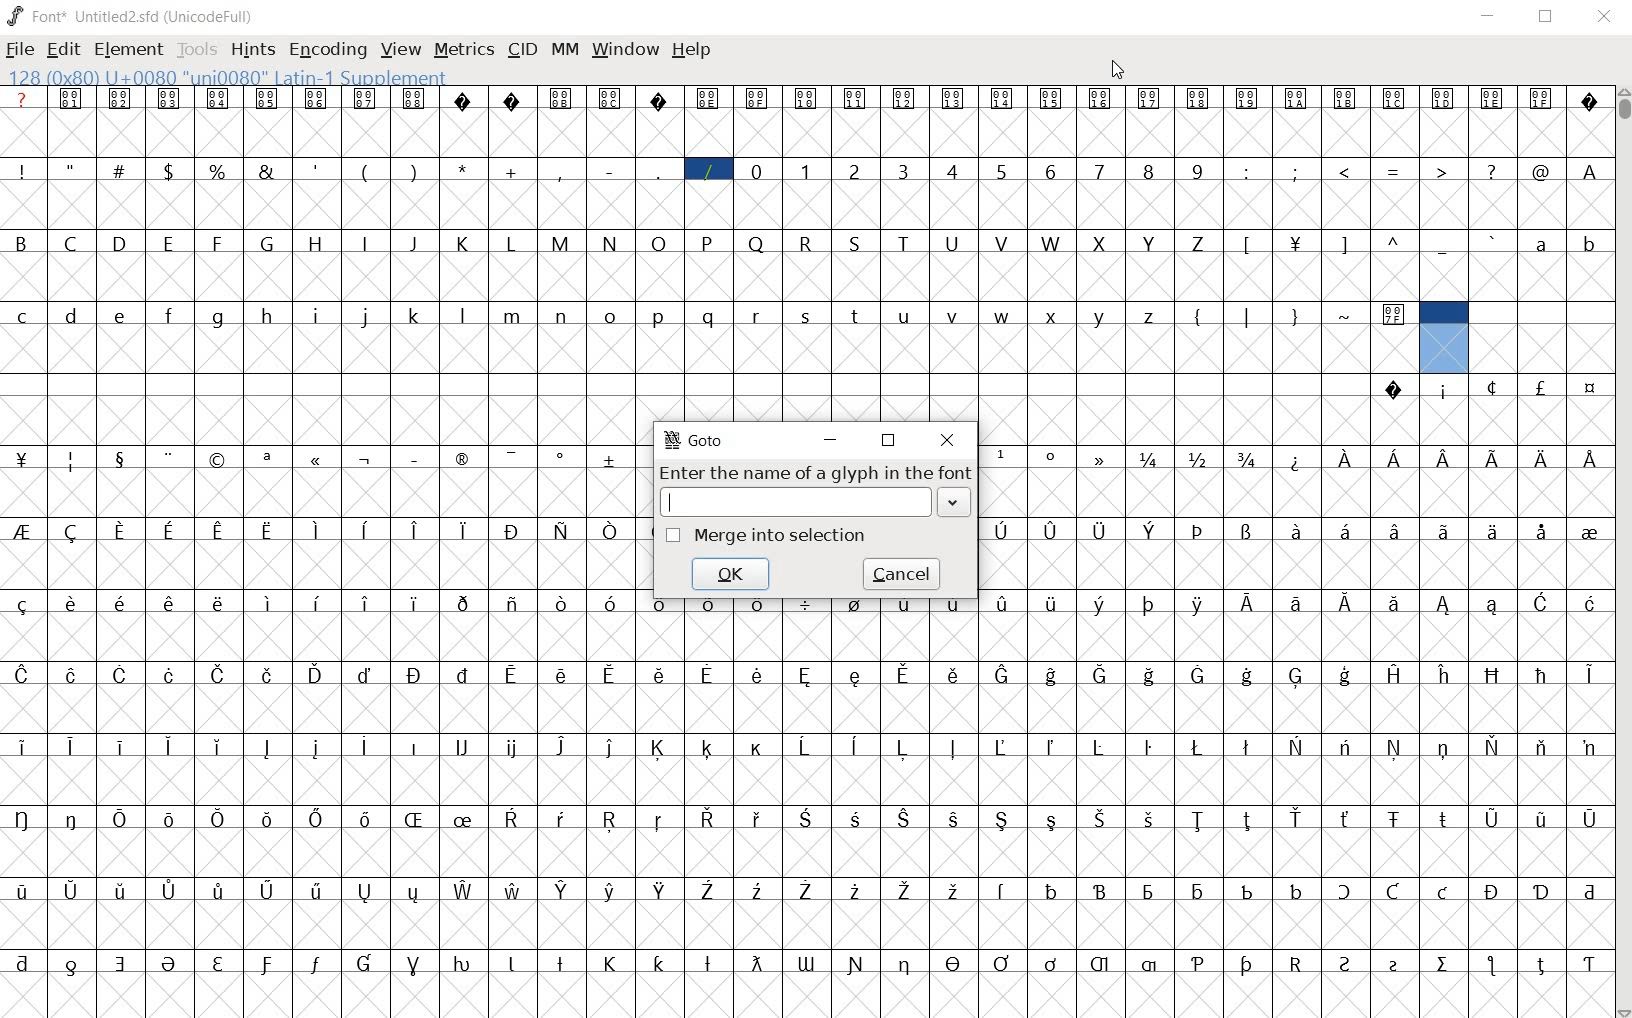 Image resolution: width=1632 pixels, height=1018 pixels. What do you see at coordinates (1200, 242) in the screenshot?
I see `Z` at bounding box center [1200, 242].